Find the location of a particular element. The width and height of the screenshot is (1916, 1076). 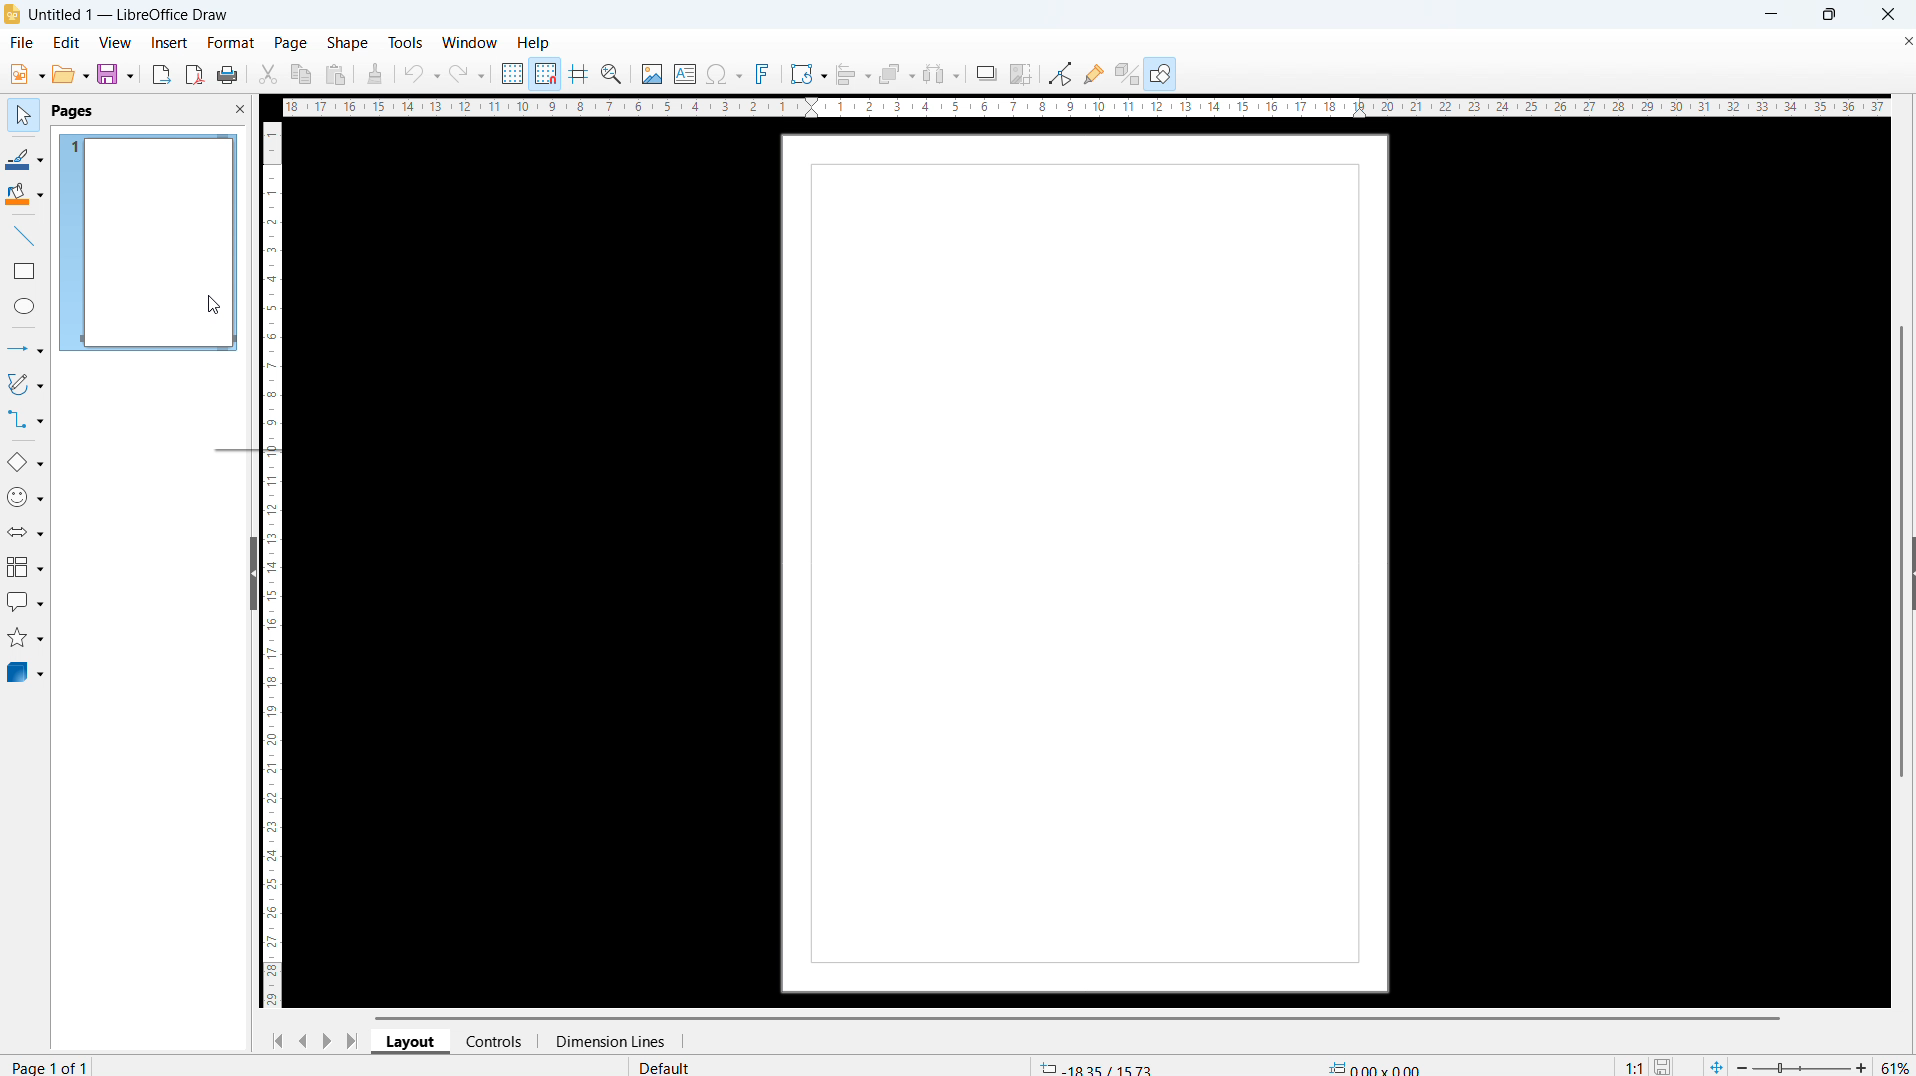

toggle point edit mode is located at coordinates (1060, 73).